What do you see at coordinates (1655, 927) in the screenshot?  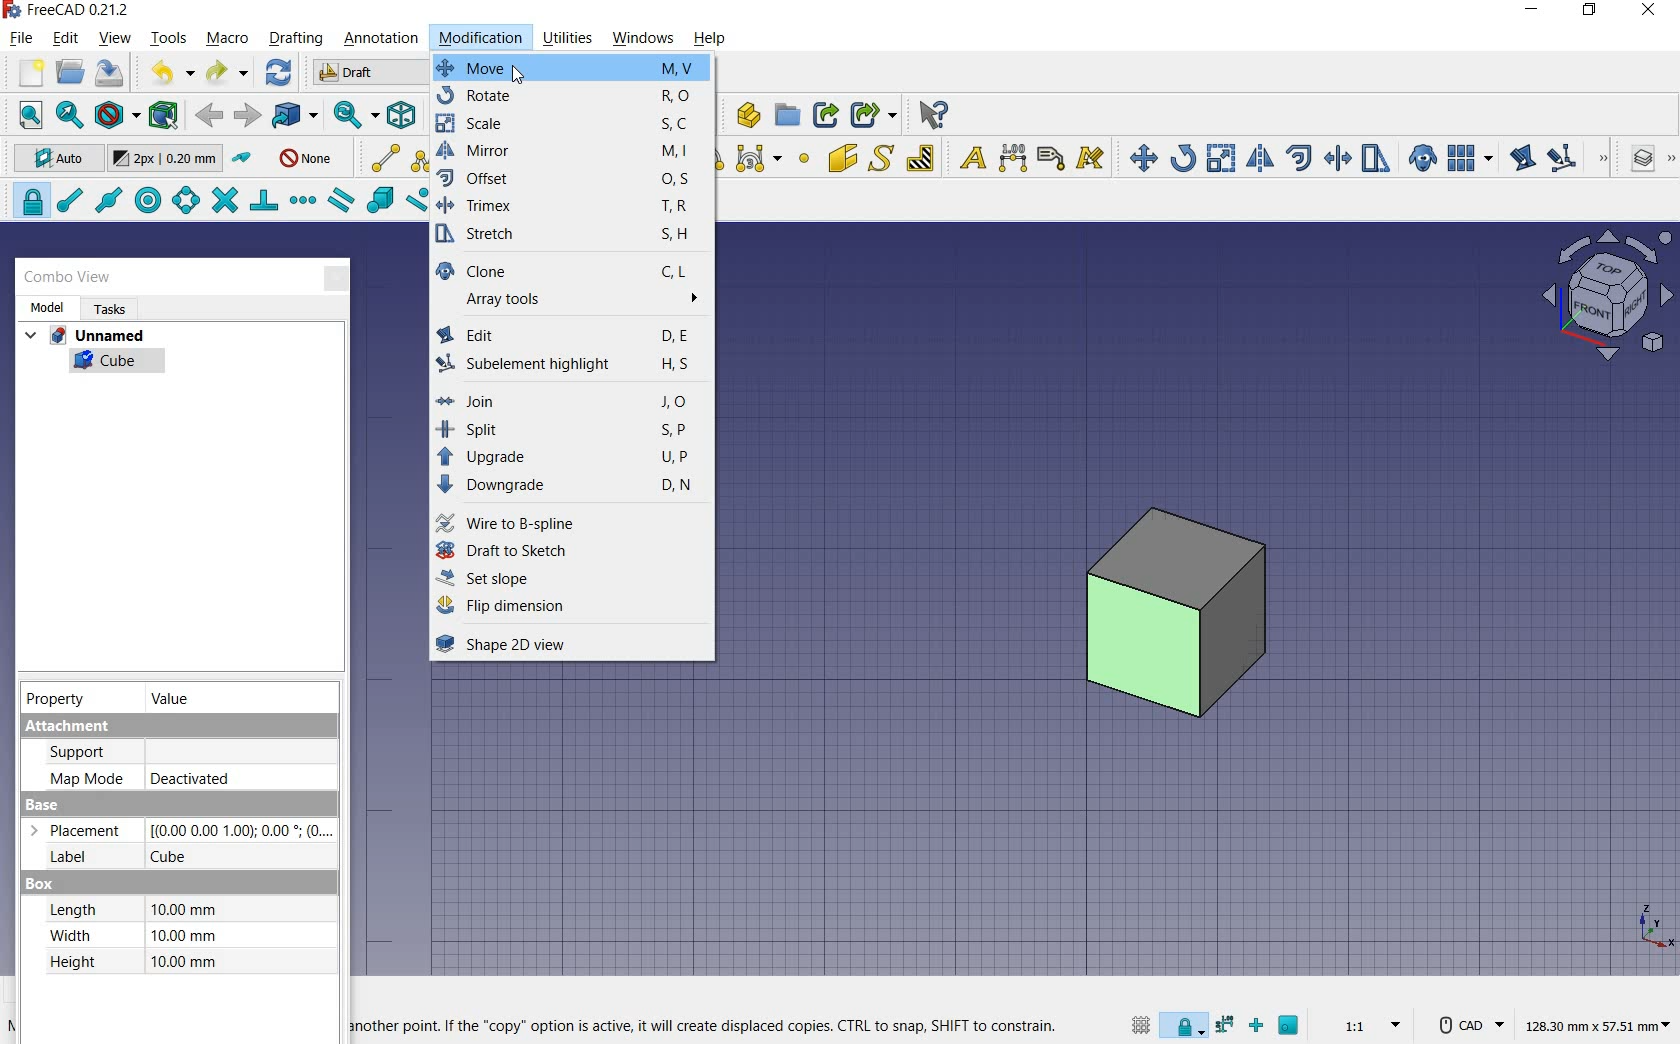 I see `xyz point` at bounding box center [1655, 927].